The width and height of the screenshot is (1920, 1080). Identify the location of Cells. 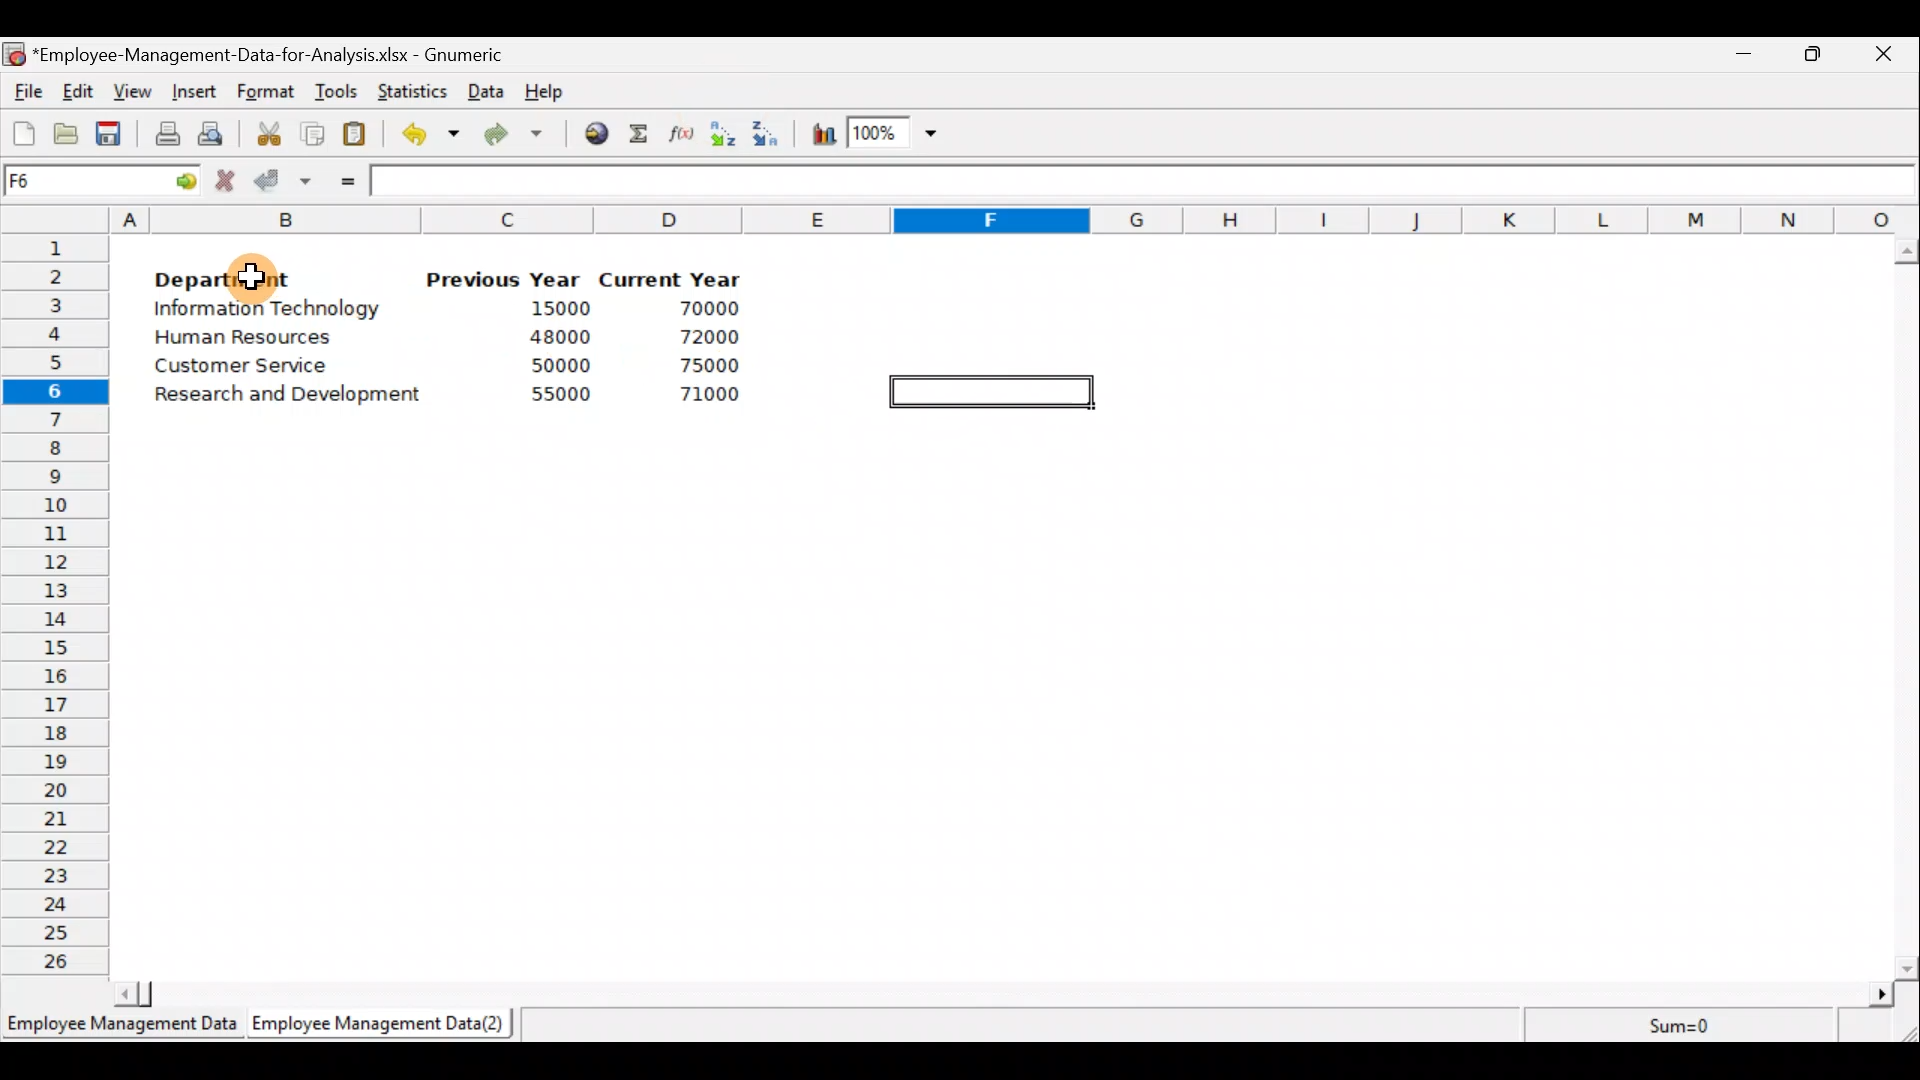
(1003, 704).